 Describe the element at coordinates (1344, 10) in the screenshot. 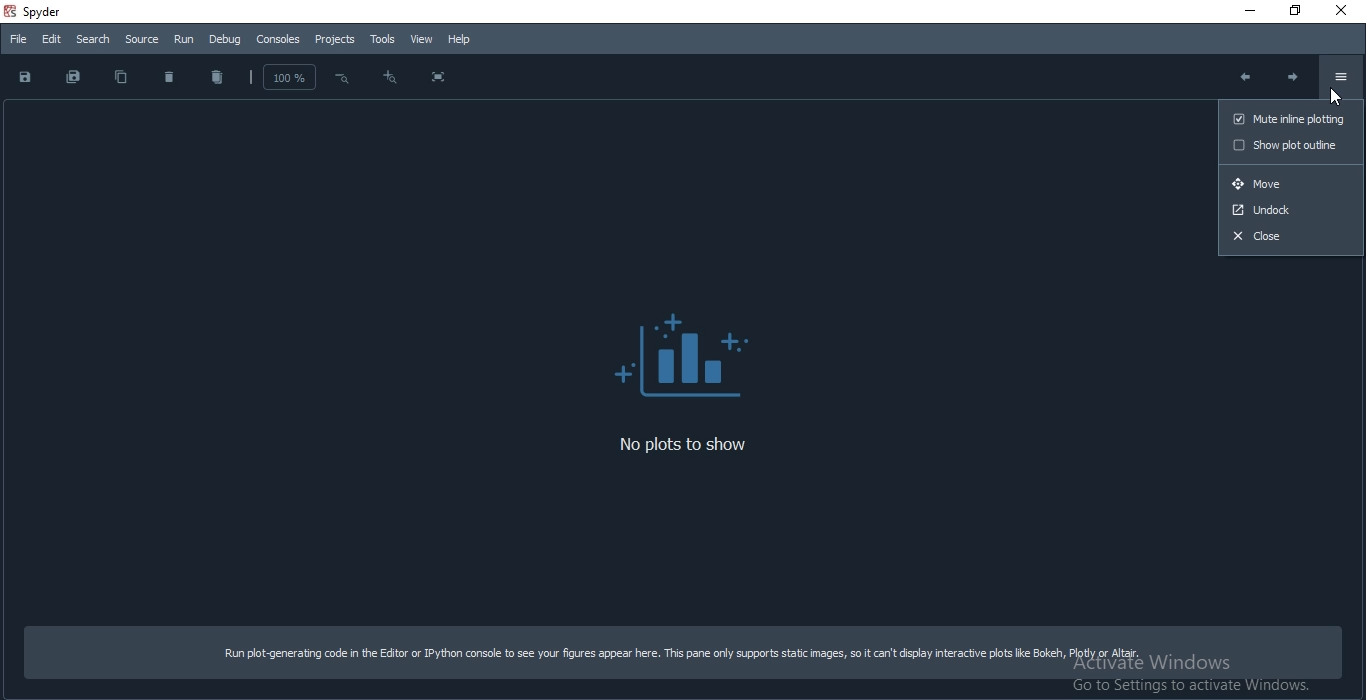

I see `close` at that location.